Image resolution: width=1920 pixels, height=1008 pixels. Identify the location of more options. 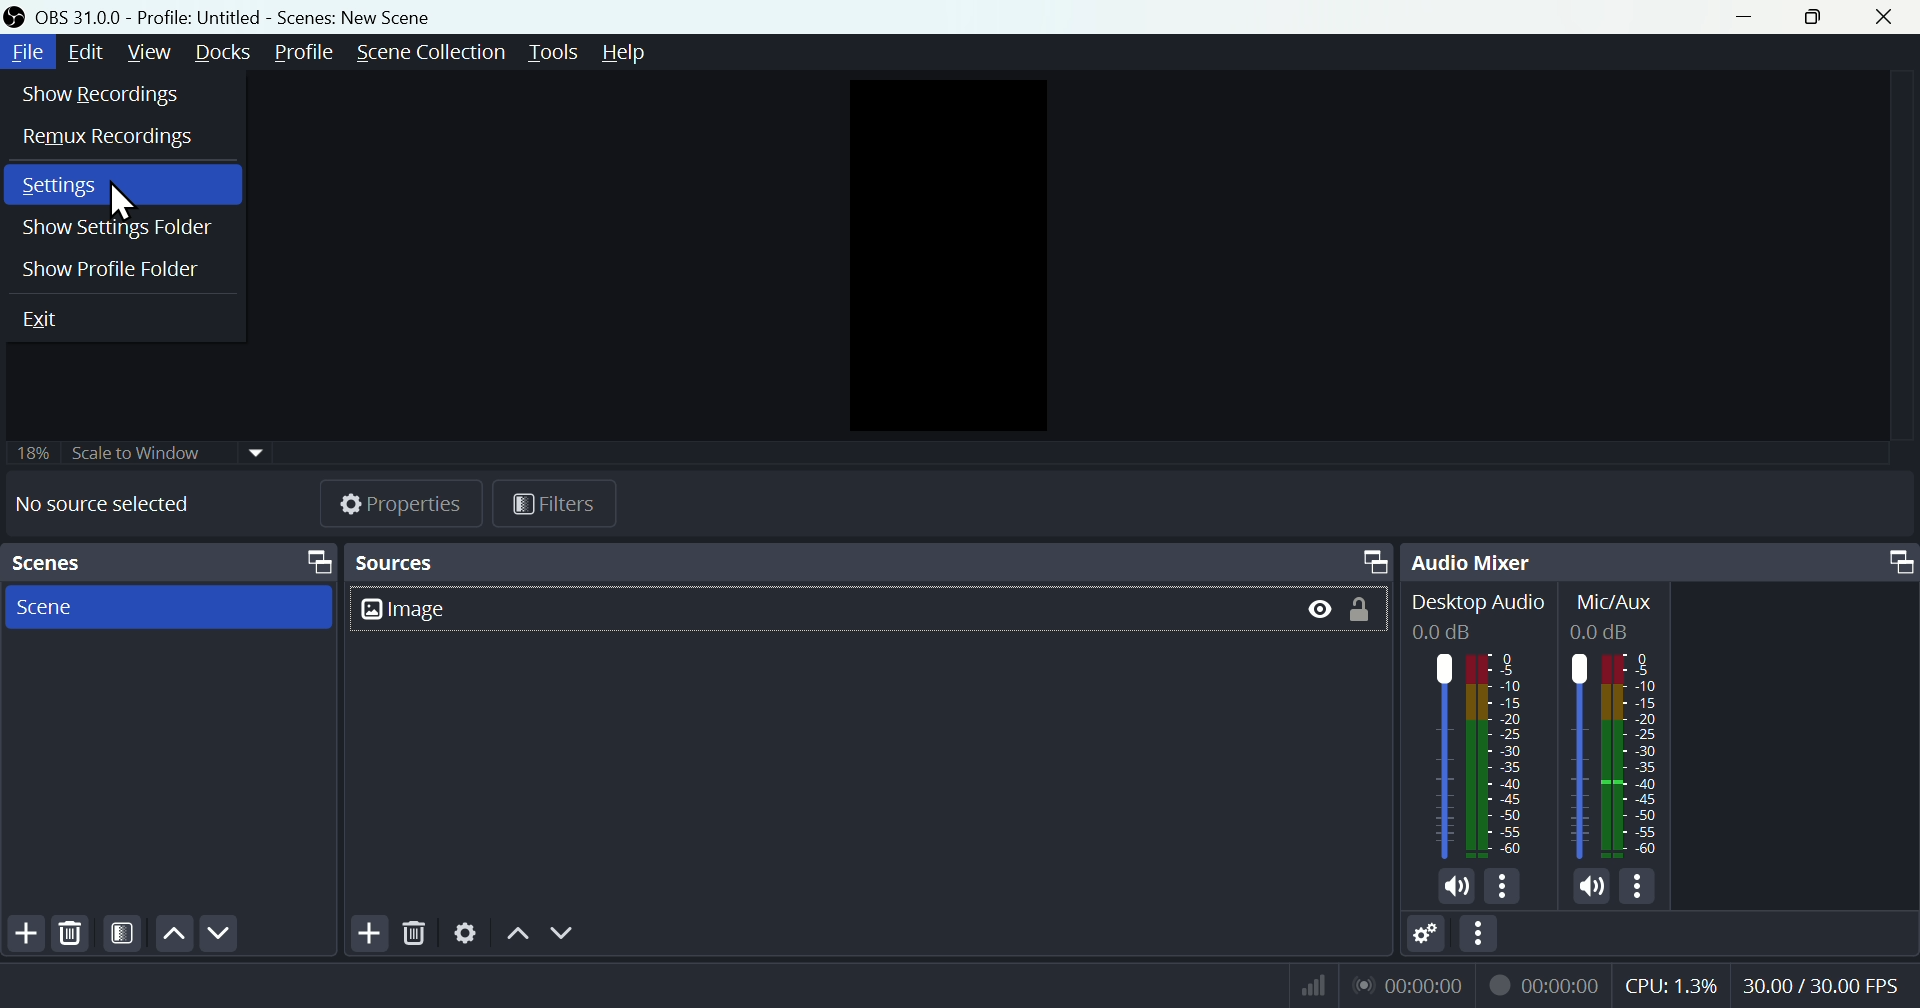
(1508, 887).